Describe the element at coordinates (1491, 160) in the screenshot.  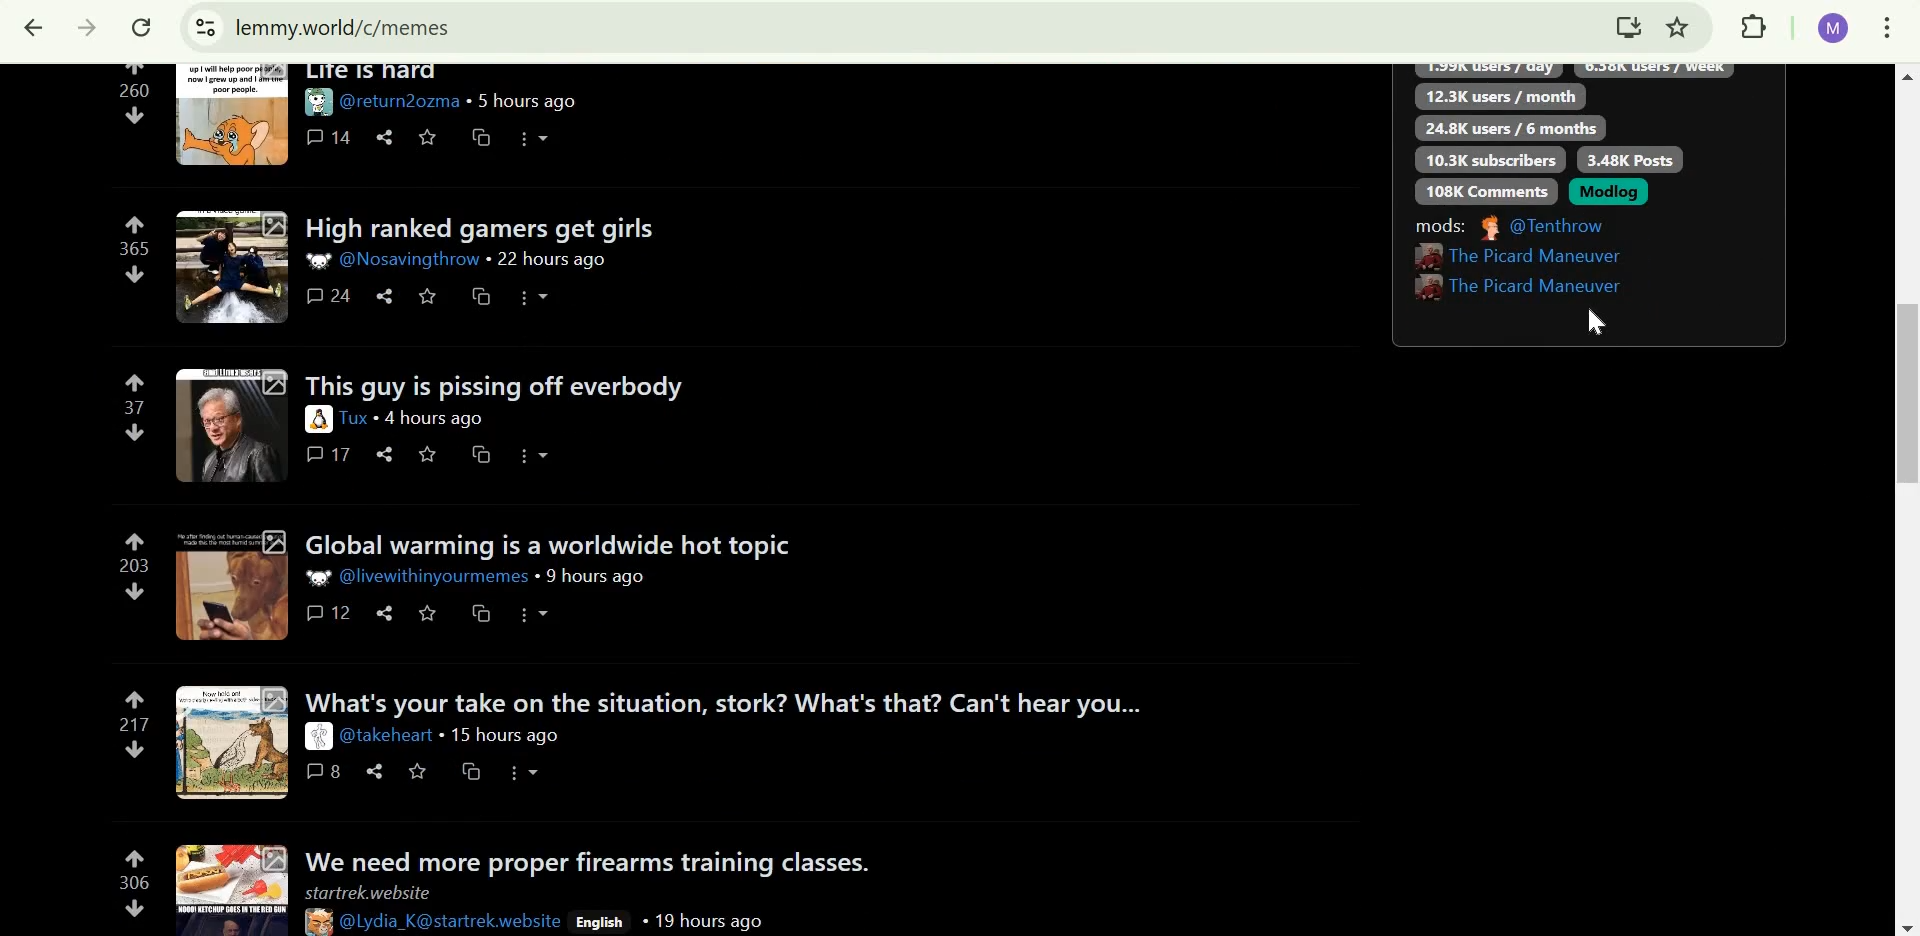
I see `10.3K subscribers` at that location.